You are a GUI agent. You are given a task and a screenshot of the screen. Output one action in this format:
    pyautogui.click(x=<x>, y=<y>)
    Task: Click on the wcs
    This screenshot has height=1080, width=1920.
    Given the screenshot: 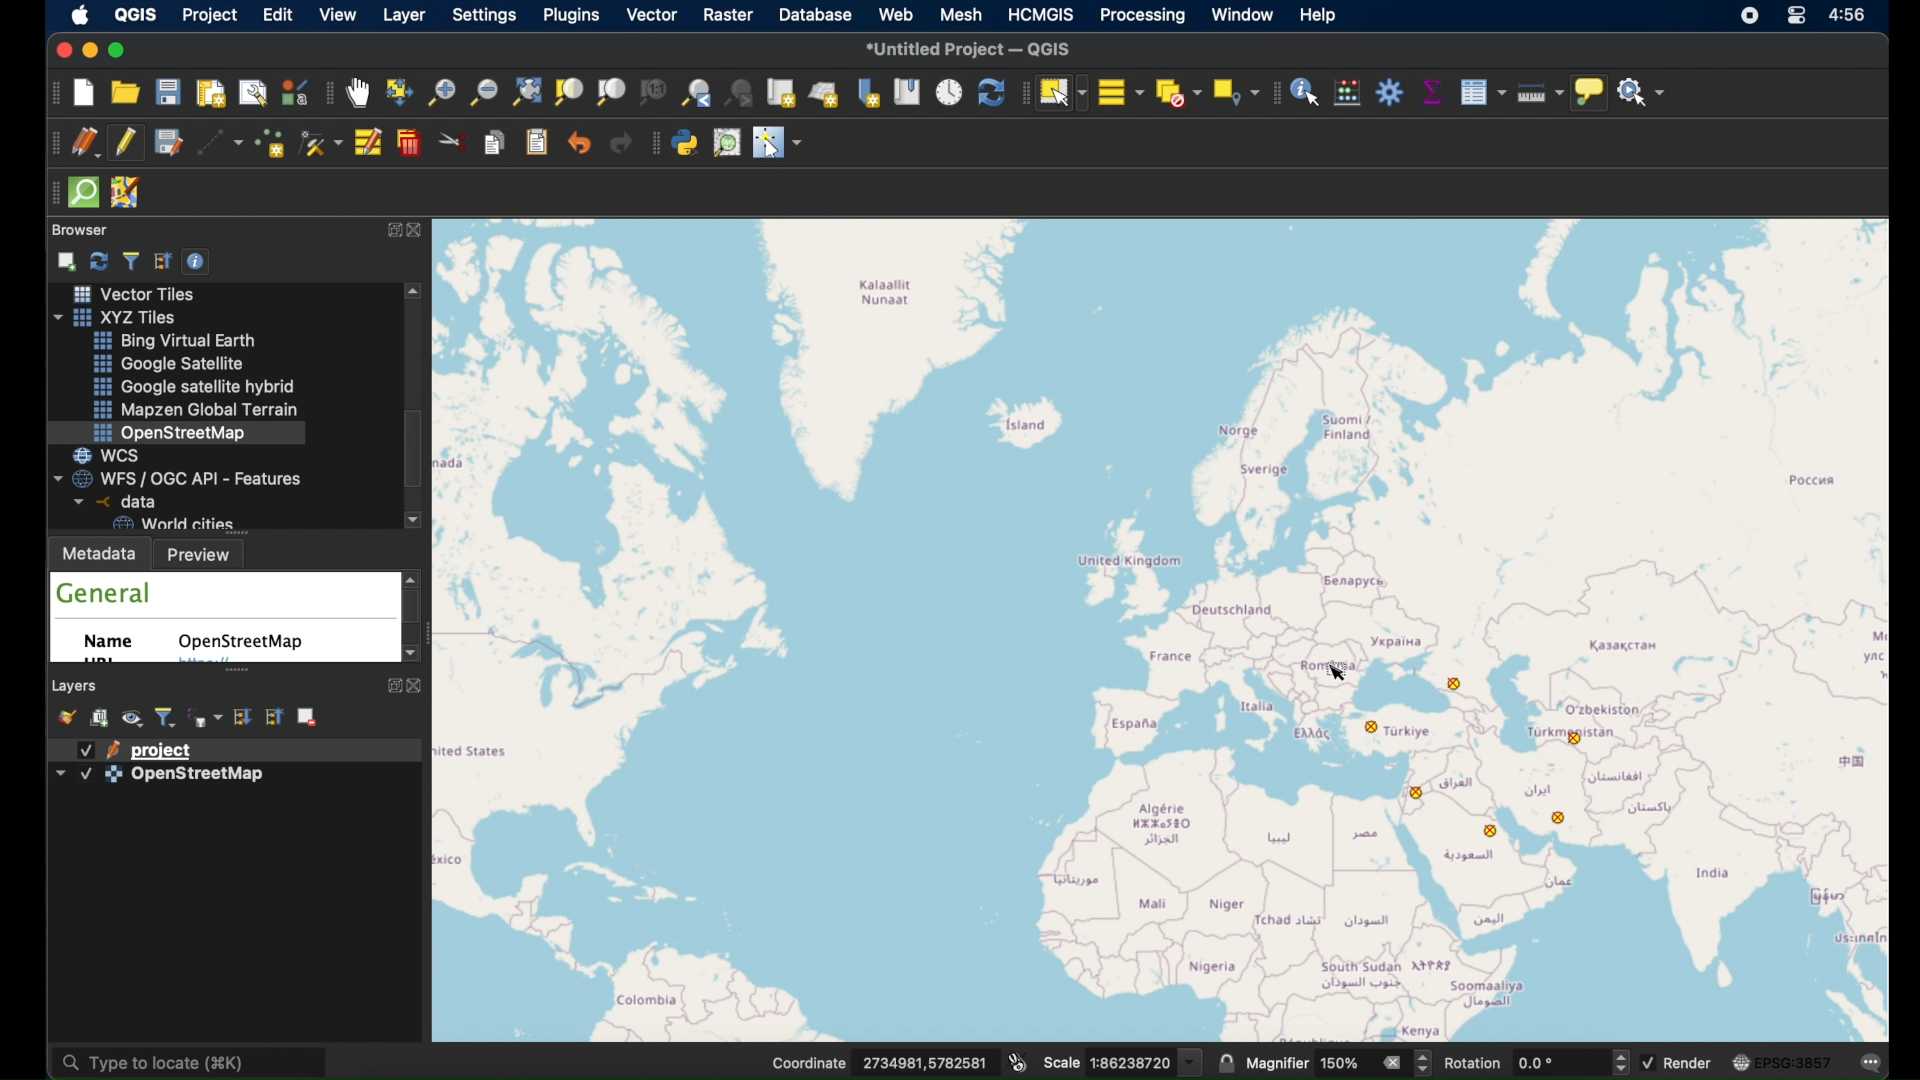 What is the action you would take?
    pyautogui.click(x=116, y=454)
    